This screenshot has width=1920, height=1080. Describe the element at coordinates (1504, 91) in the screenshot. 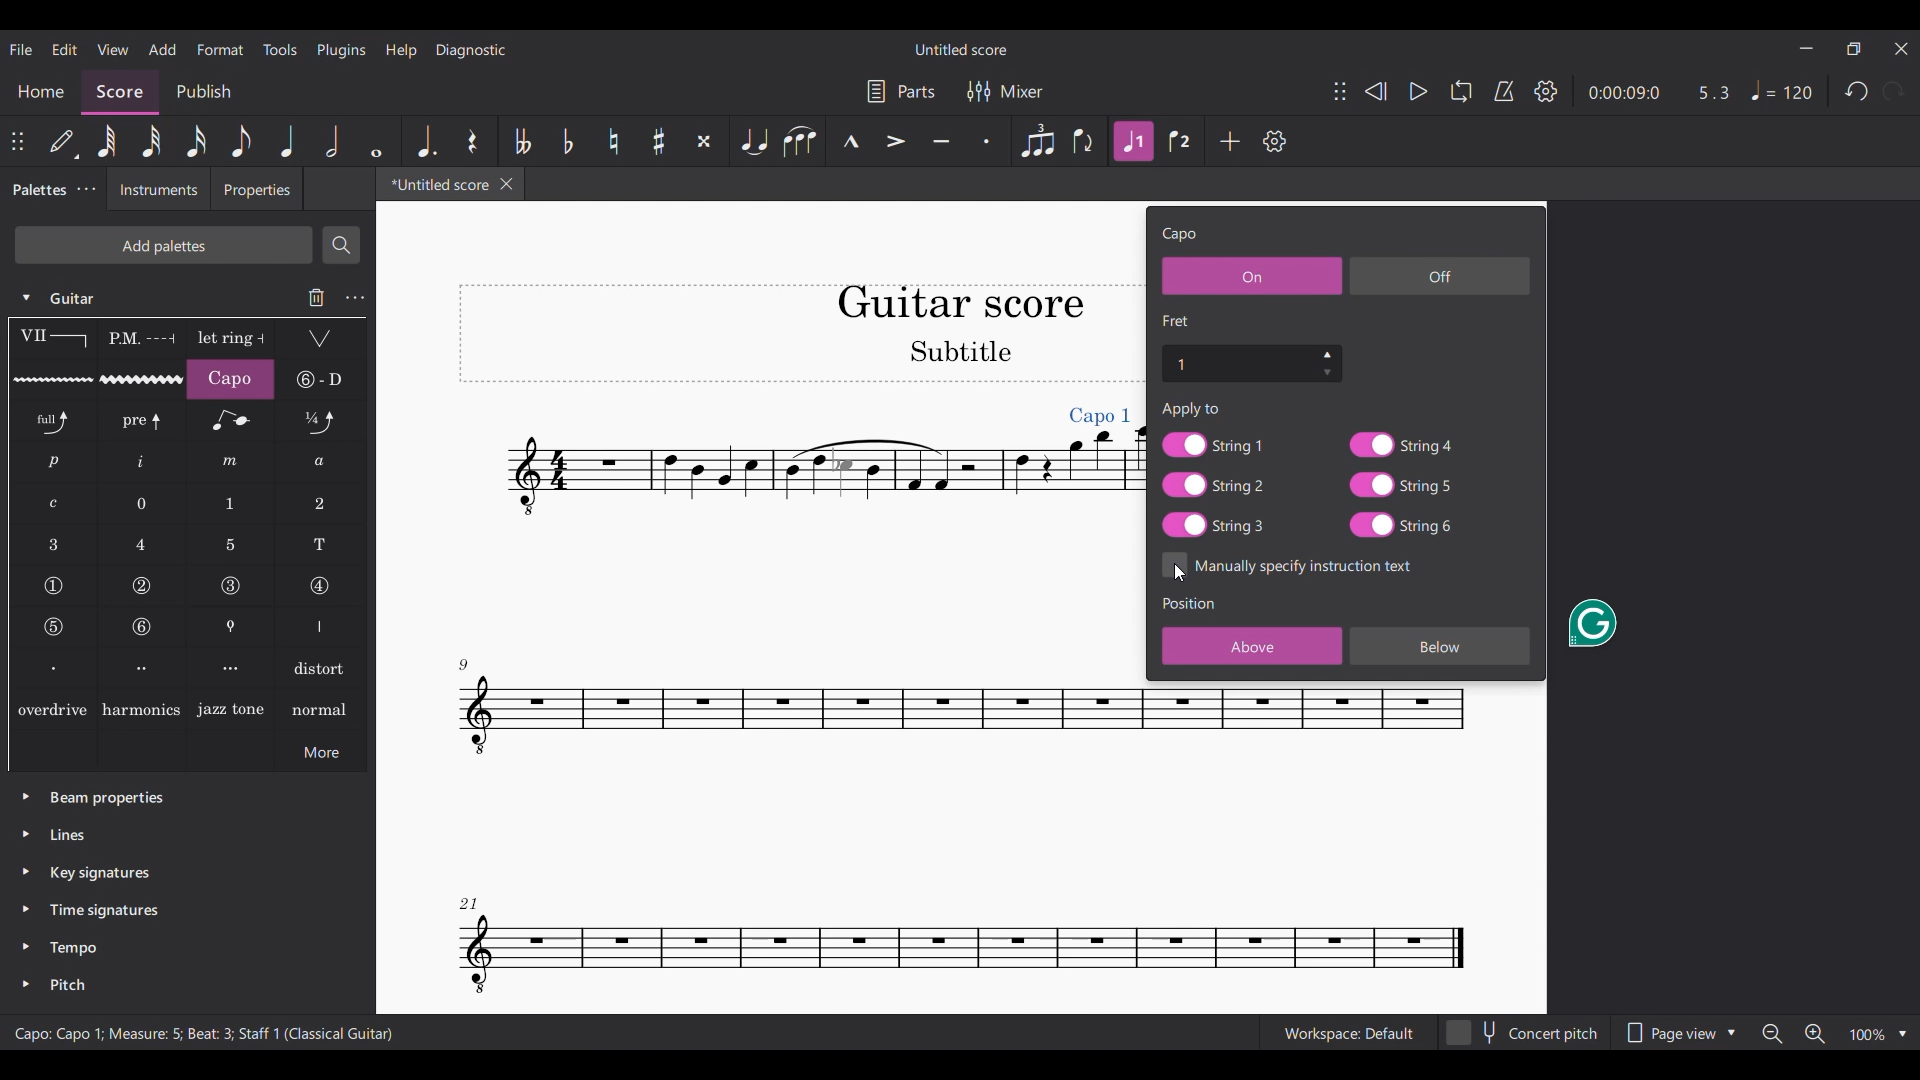

I see `Metronome` at that location.